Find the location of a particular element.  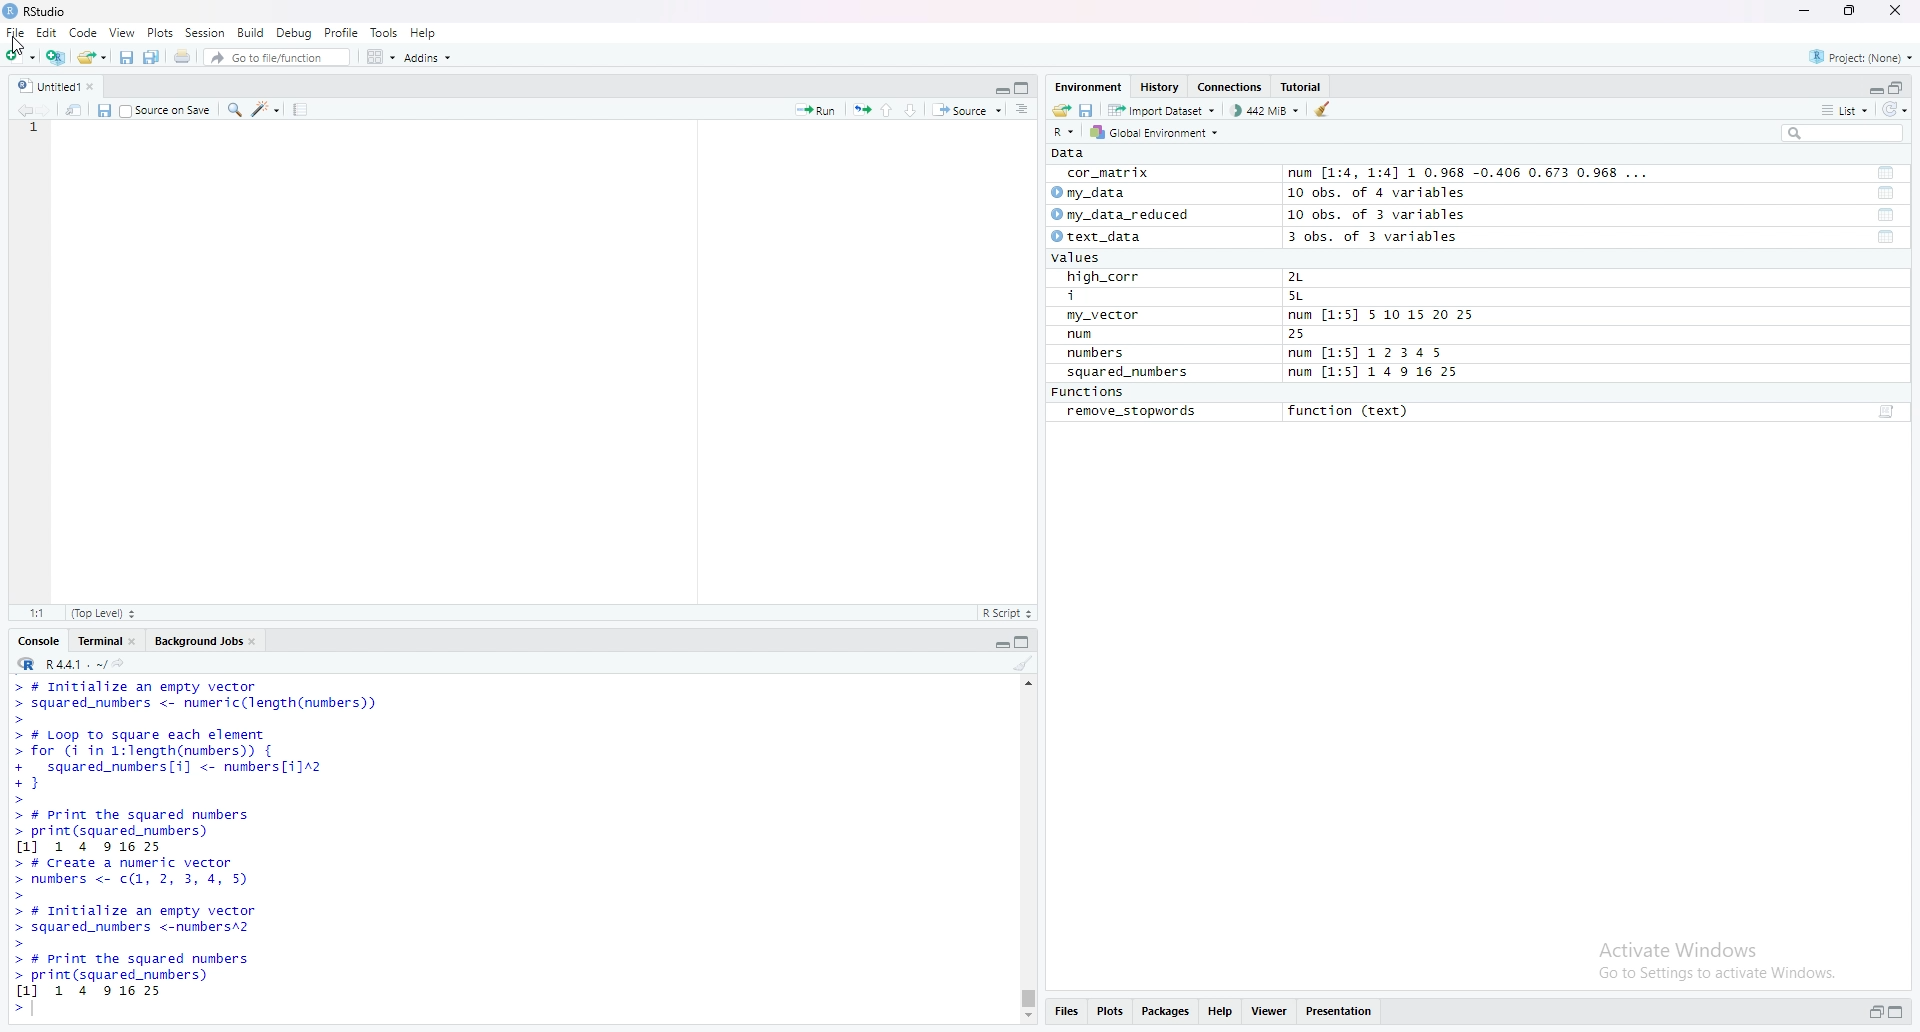

minimize is located at coordinates (1869, 87).